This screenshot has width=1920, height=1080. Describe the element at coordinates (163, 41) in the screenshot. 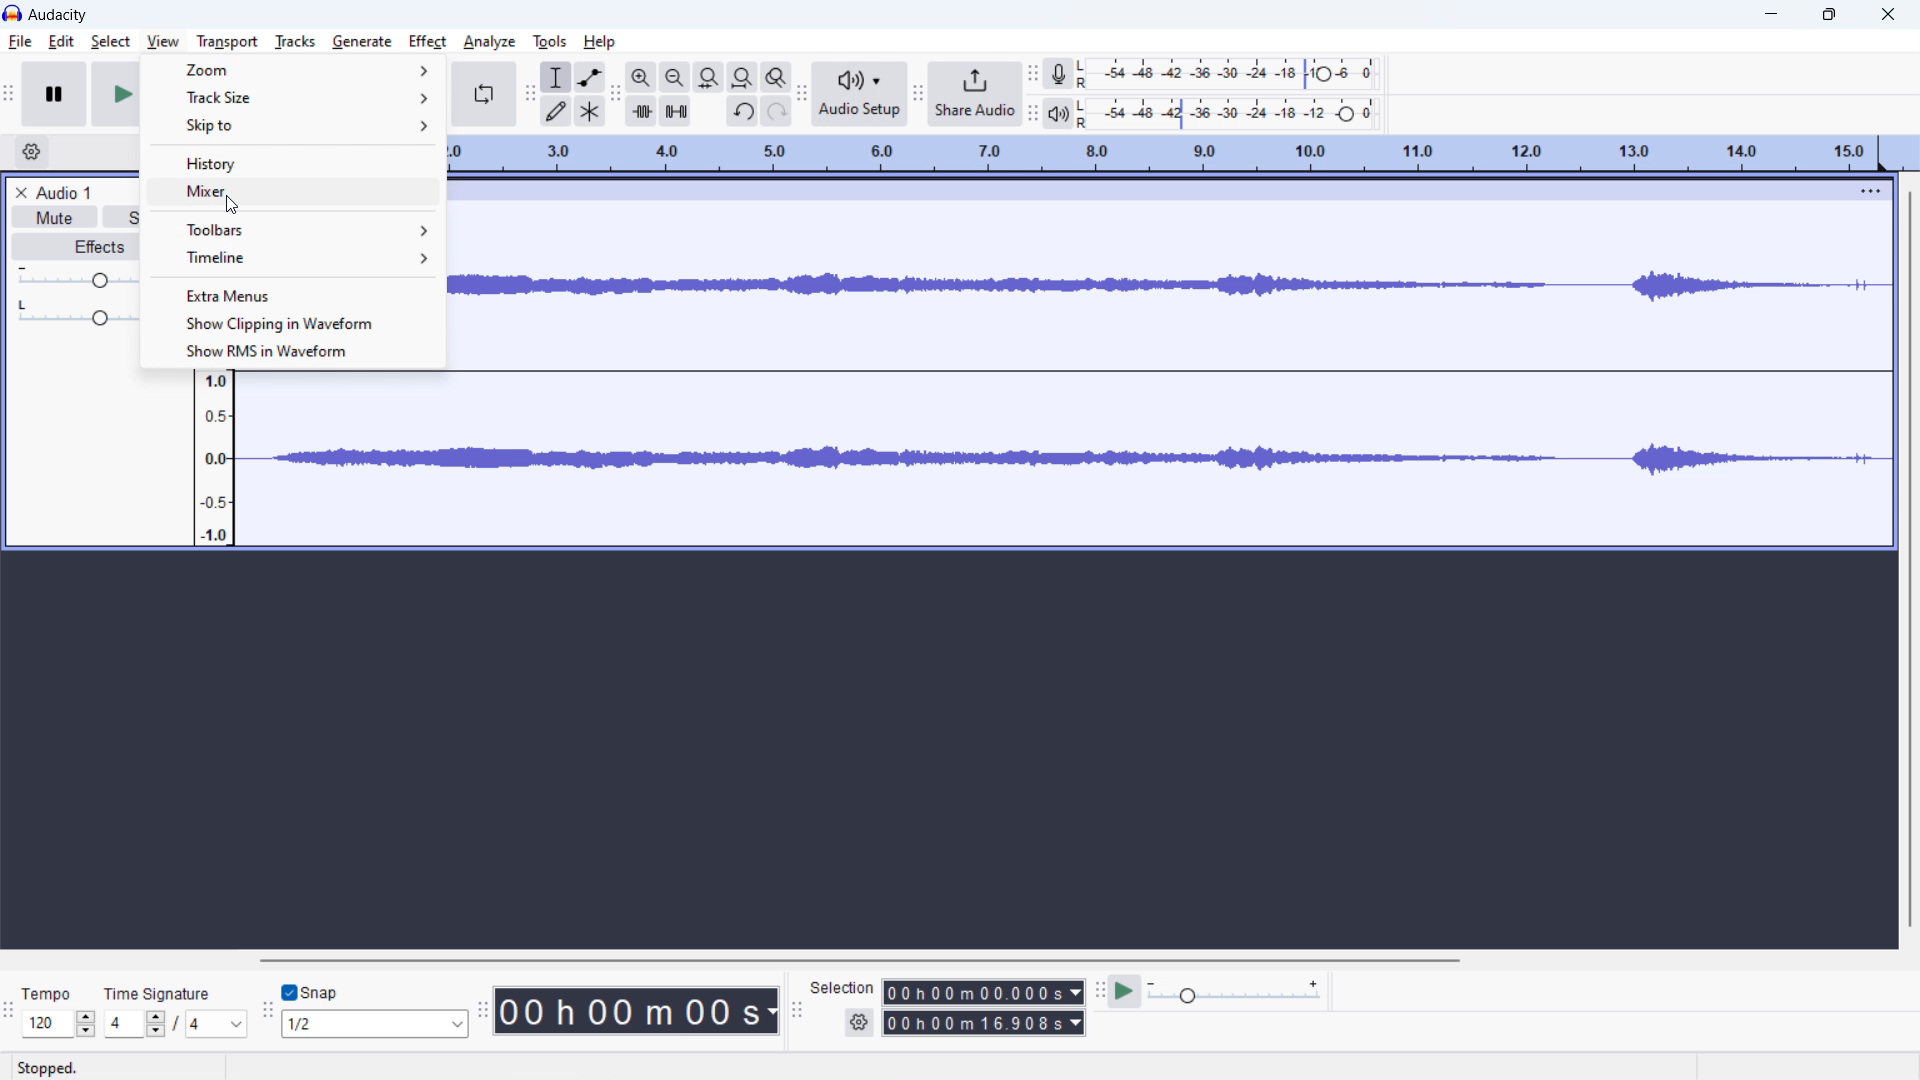

I see `view` at that location.